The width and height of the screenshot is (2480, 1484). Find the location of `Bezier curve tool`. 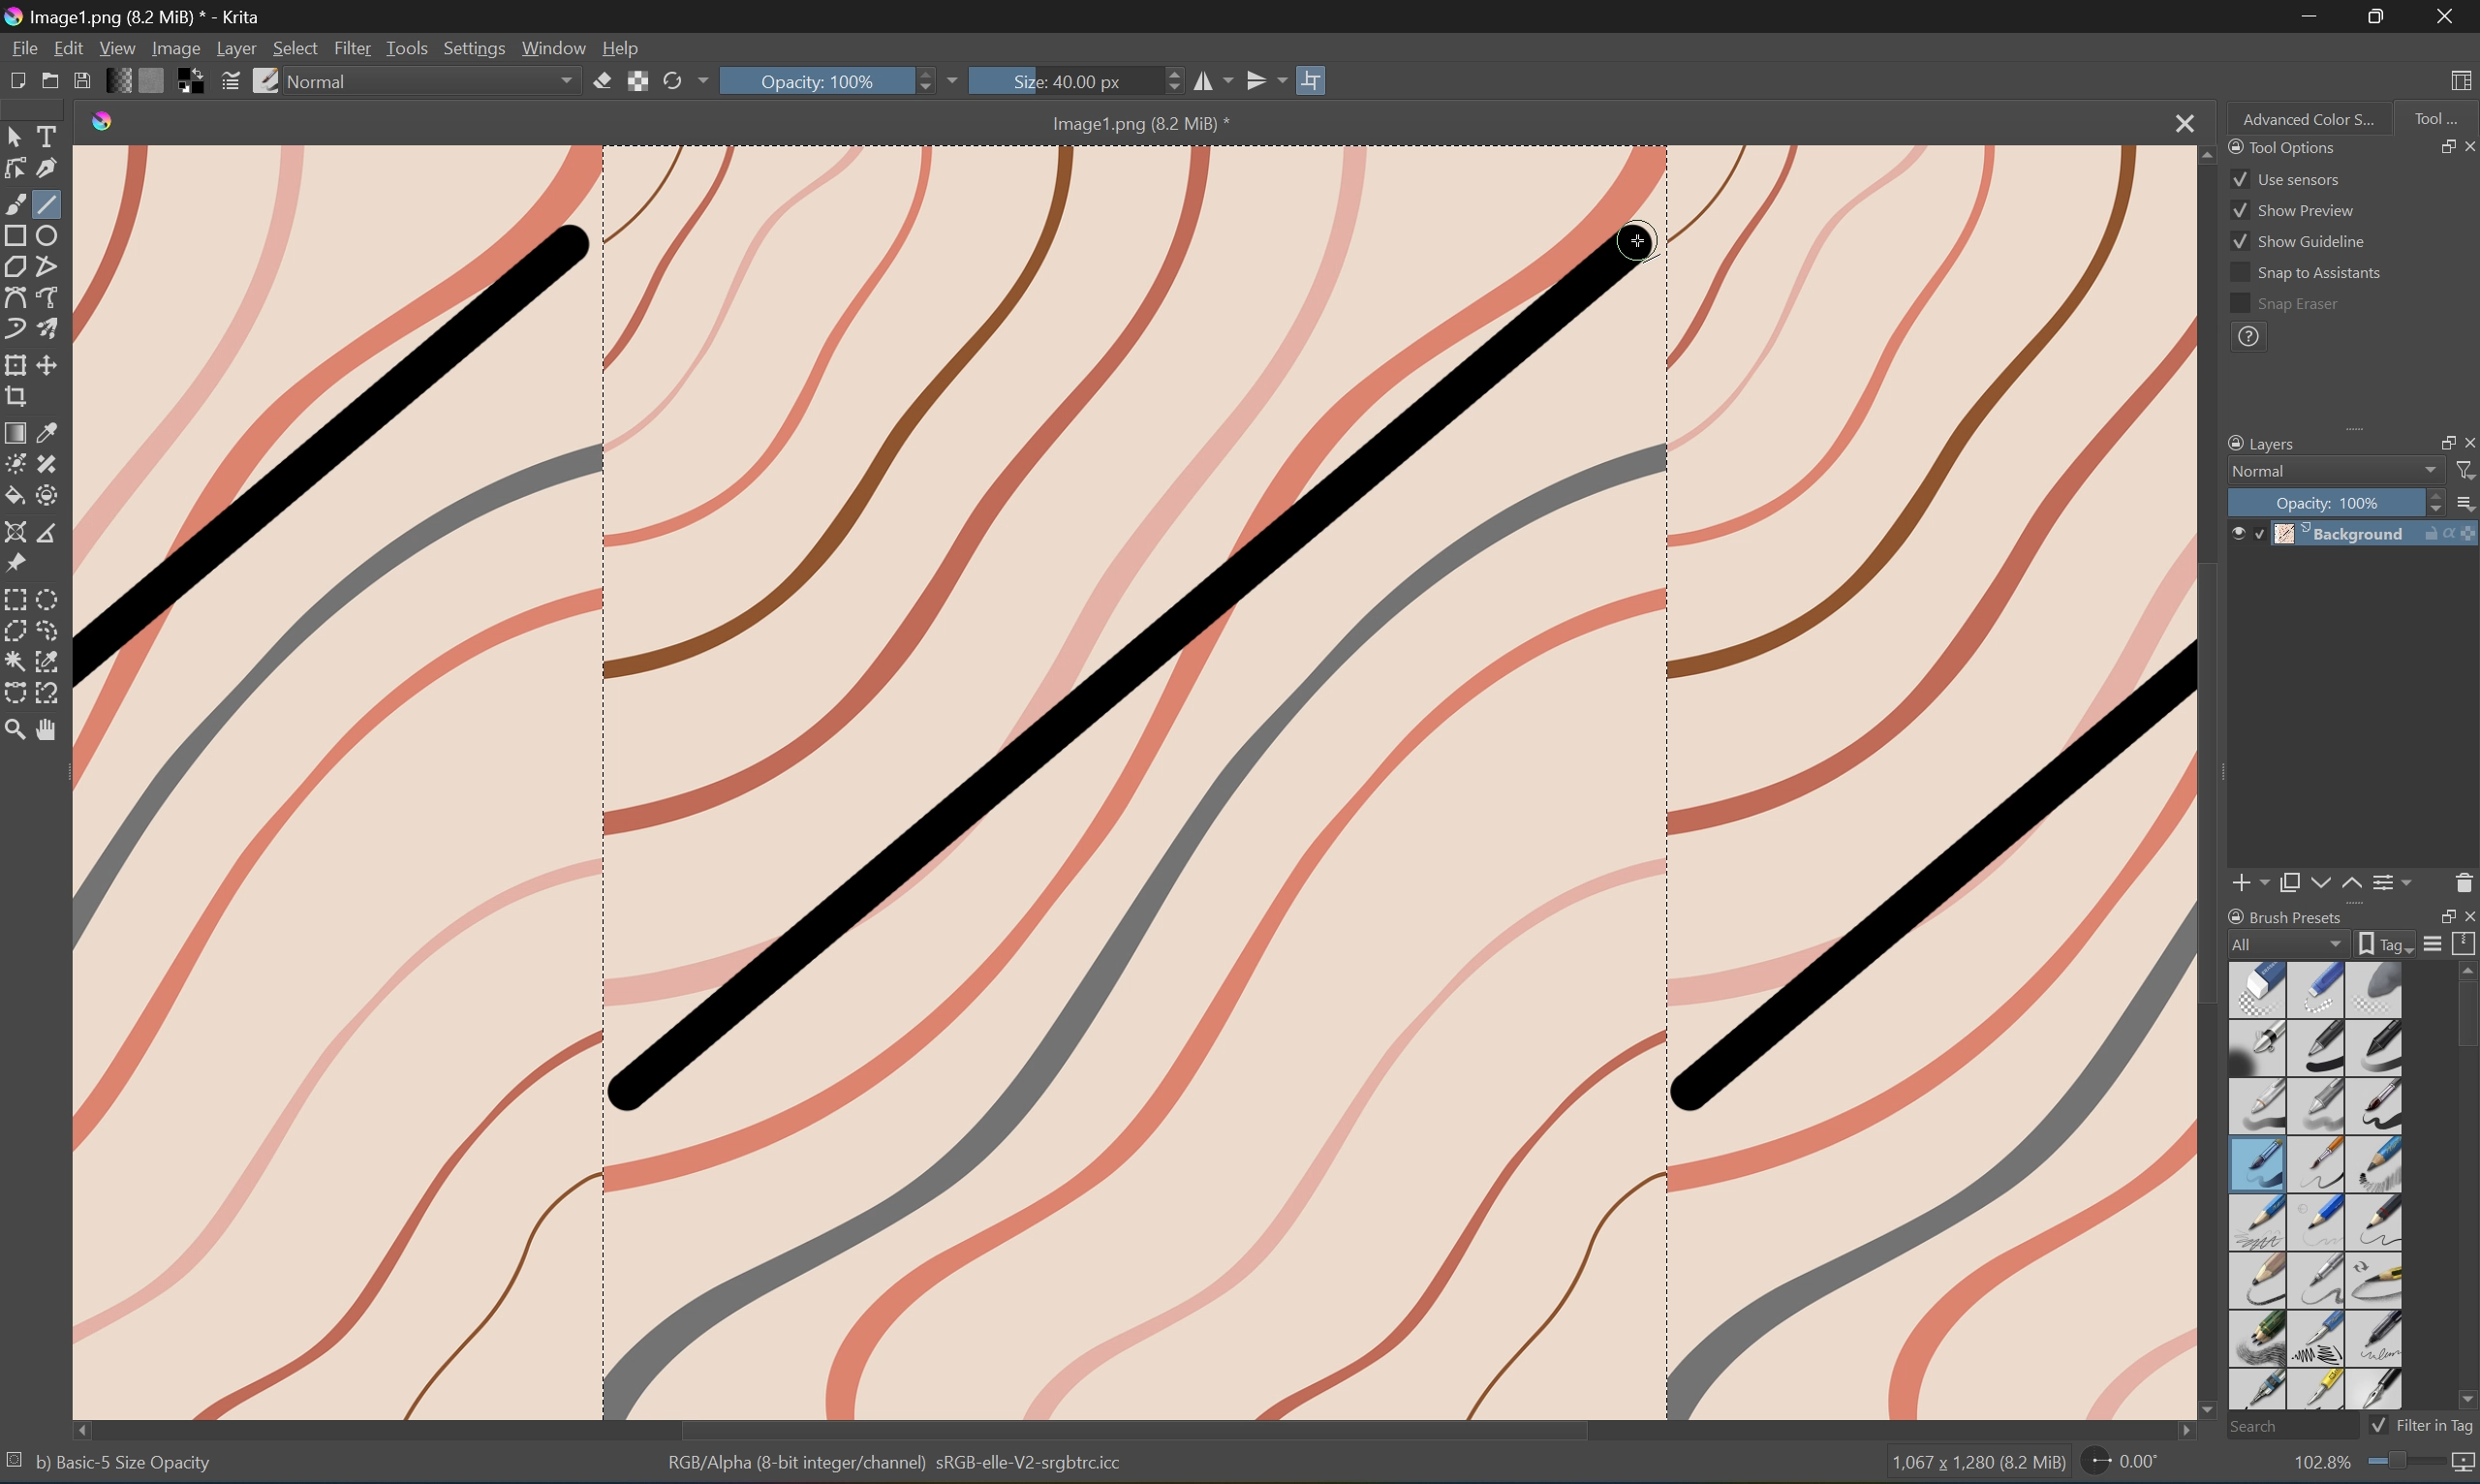

Bezier curve tool is located at coordinates (16, 296).